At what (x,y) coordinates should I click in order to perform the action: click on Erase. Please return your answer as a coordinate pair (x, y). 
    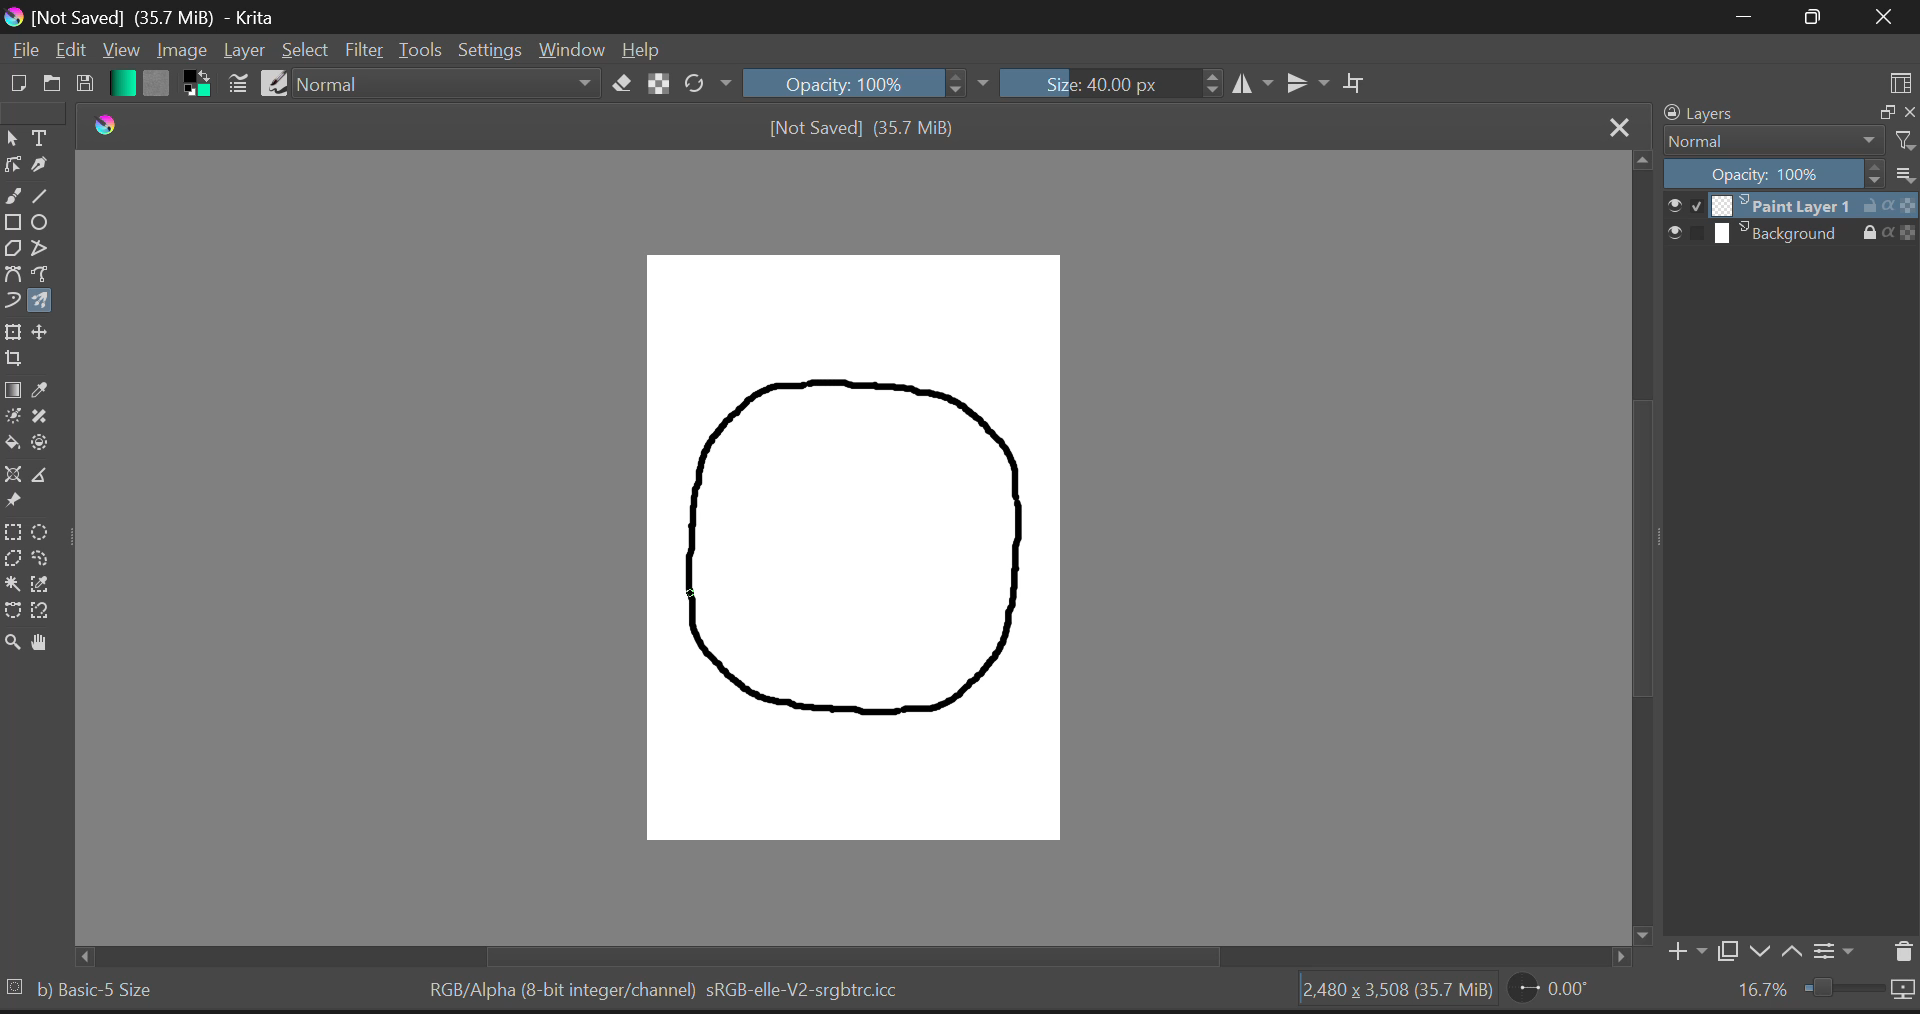
    Looking at the image, I should click on (623, 85).